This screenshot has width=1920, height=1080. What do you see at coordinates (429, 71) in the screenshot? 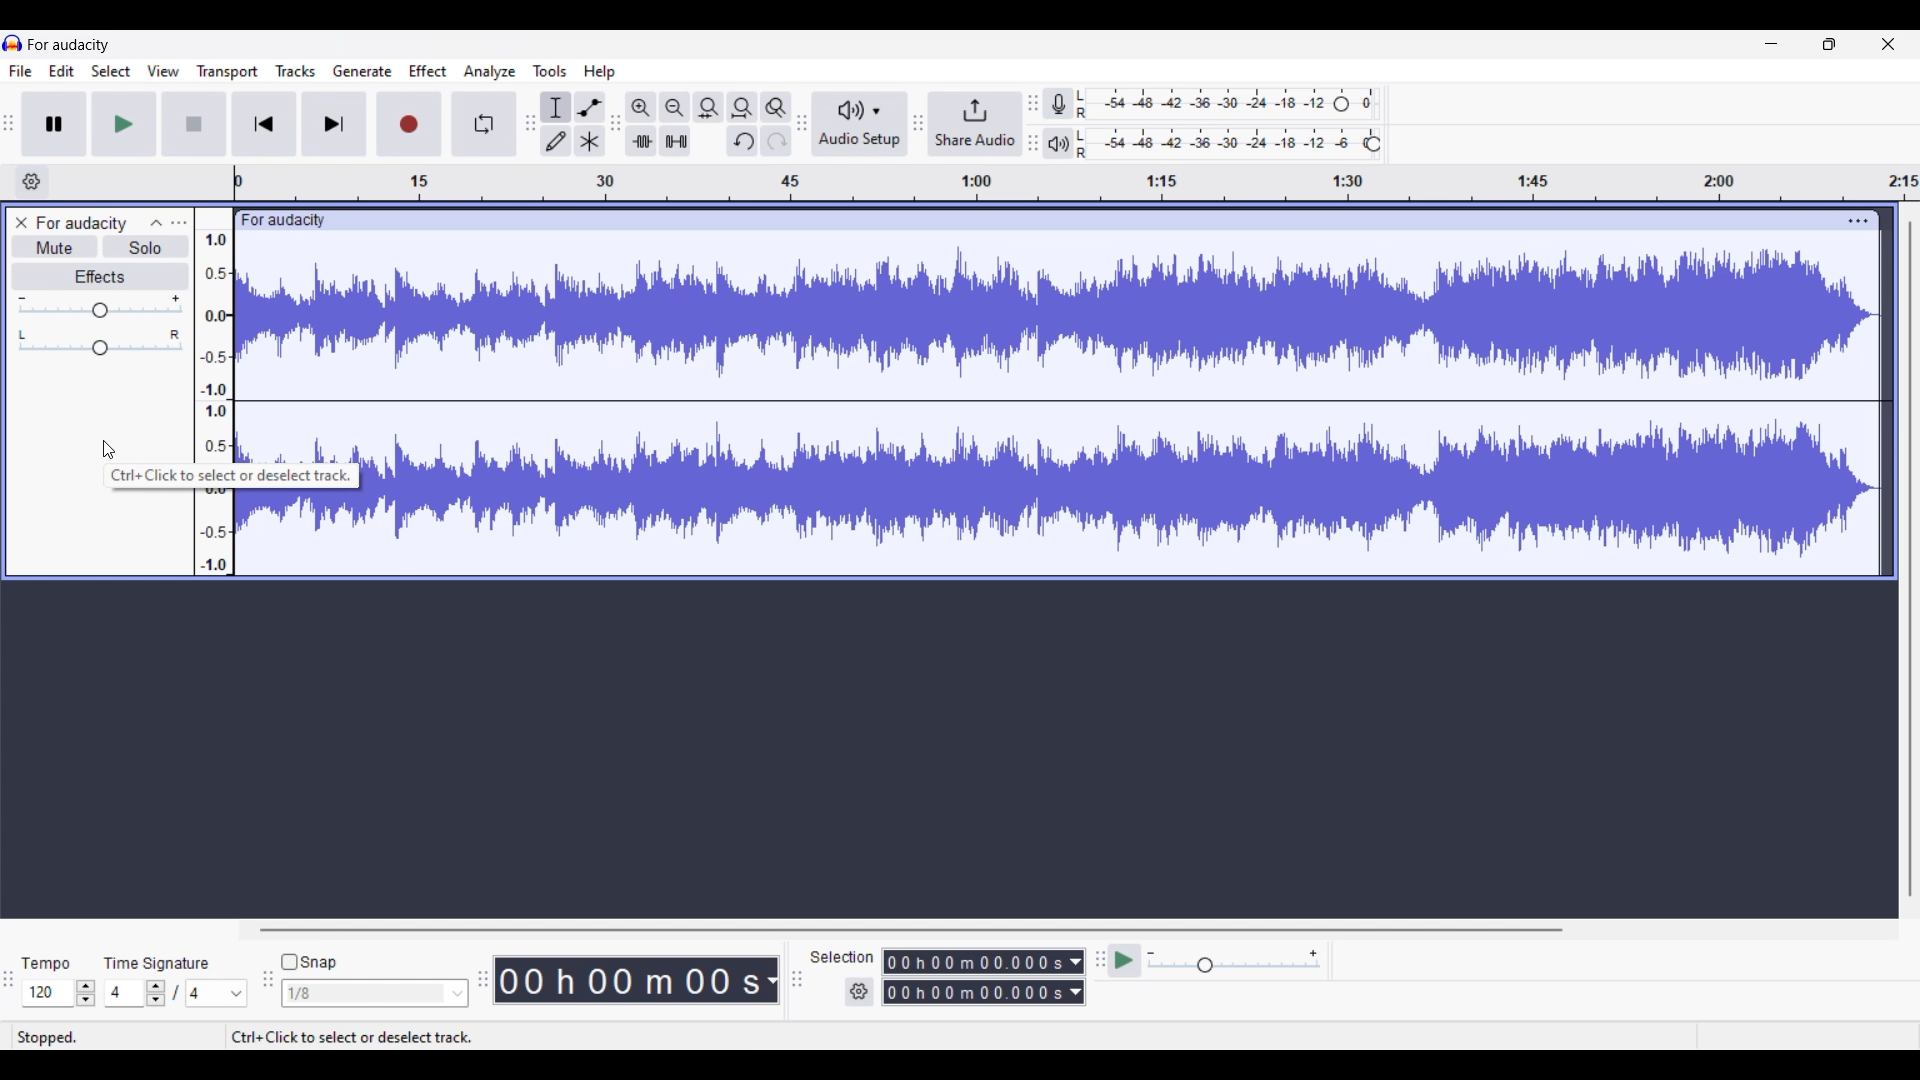
I see `Effect menu` at bounding box center [429, 71].